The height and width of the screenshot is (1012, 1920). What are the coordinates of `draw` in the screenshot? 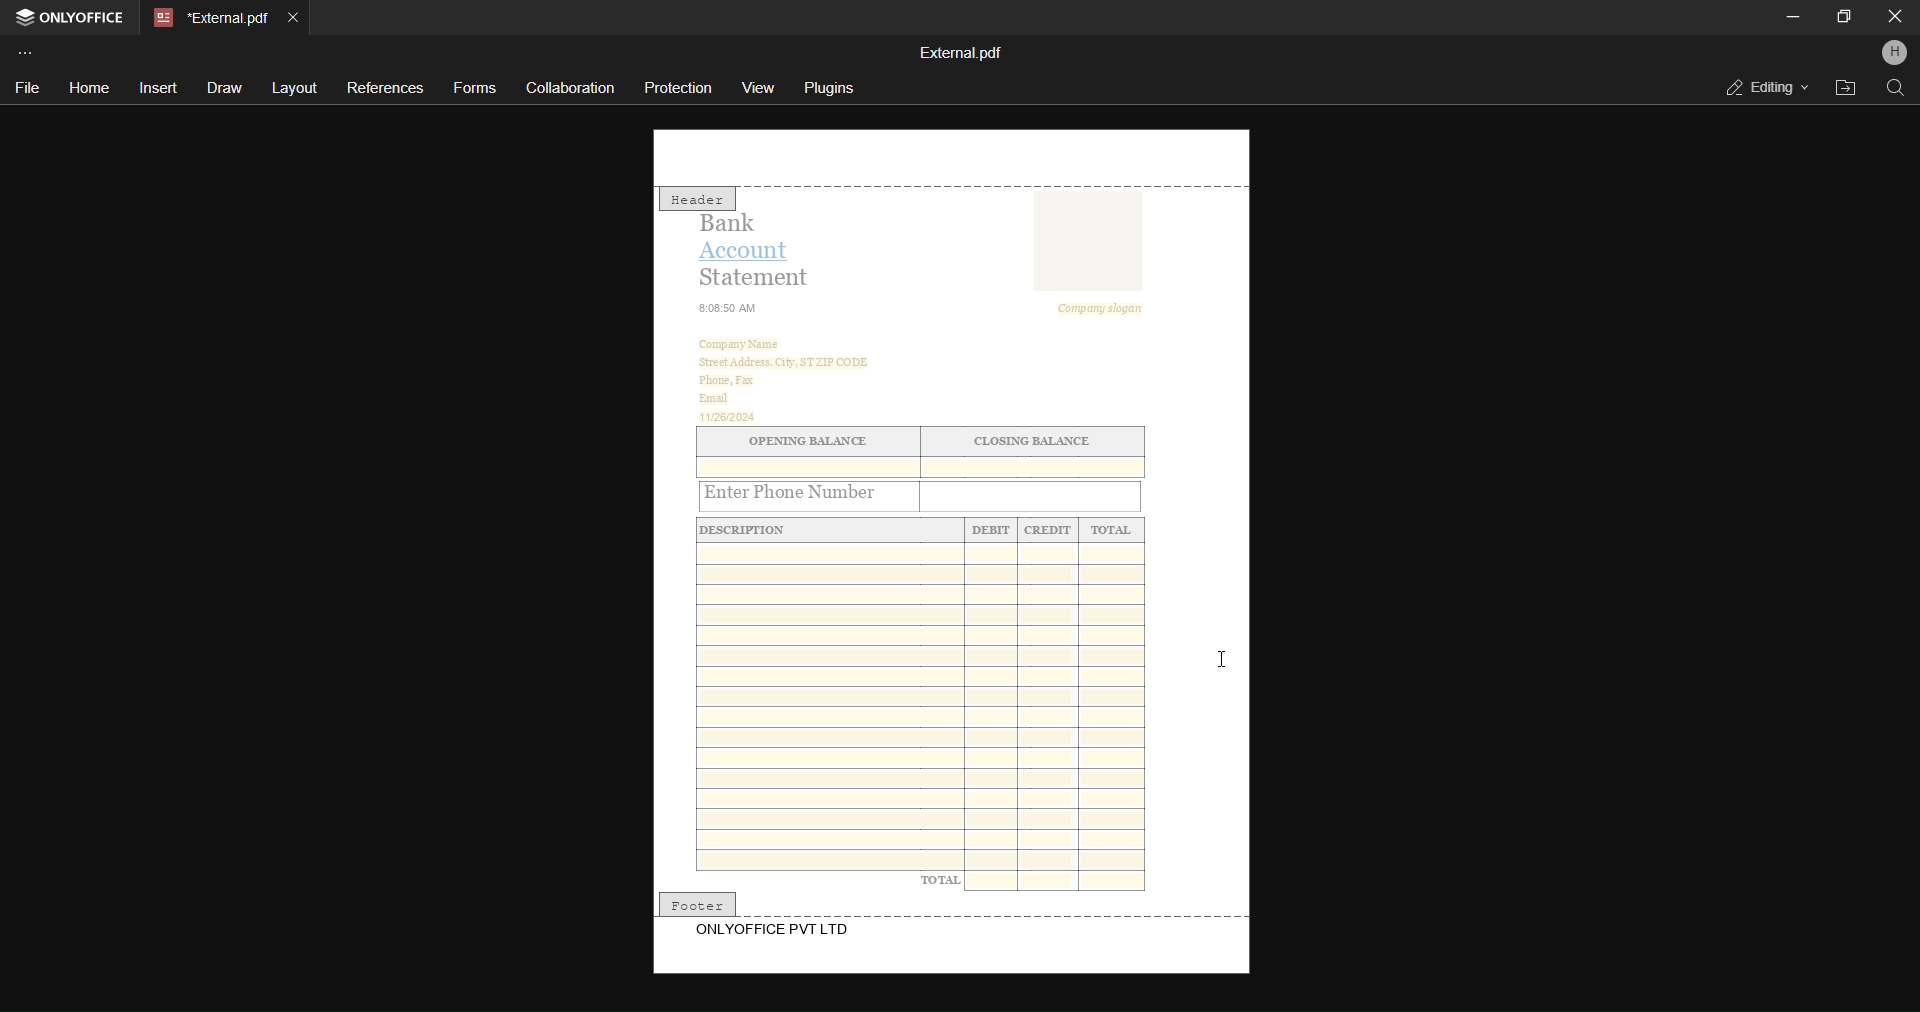 It's located at (224, 90).